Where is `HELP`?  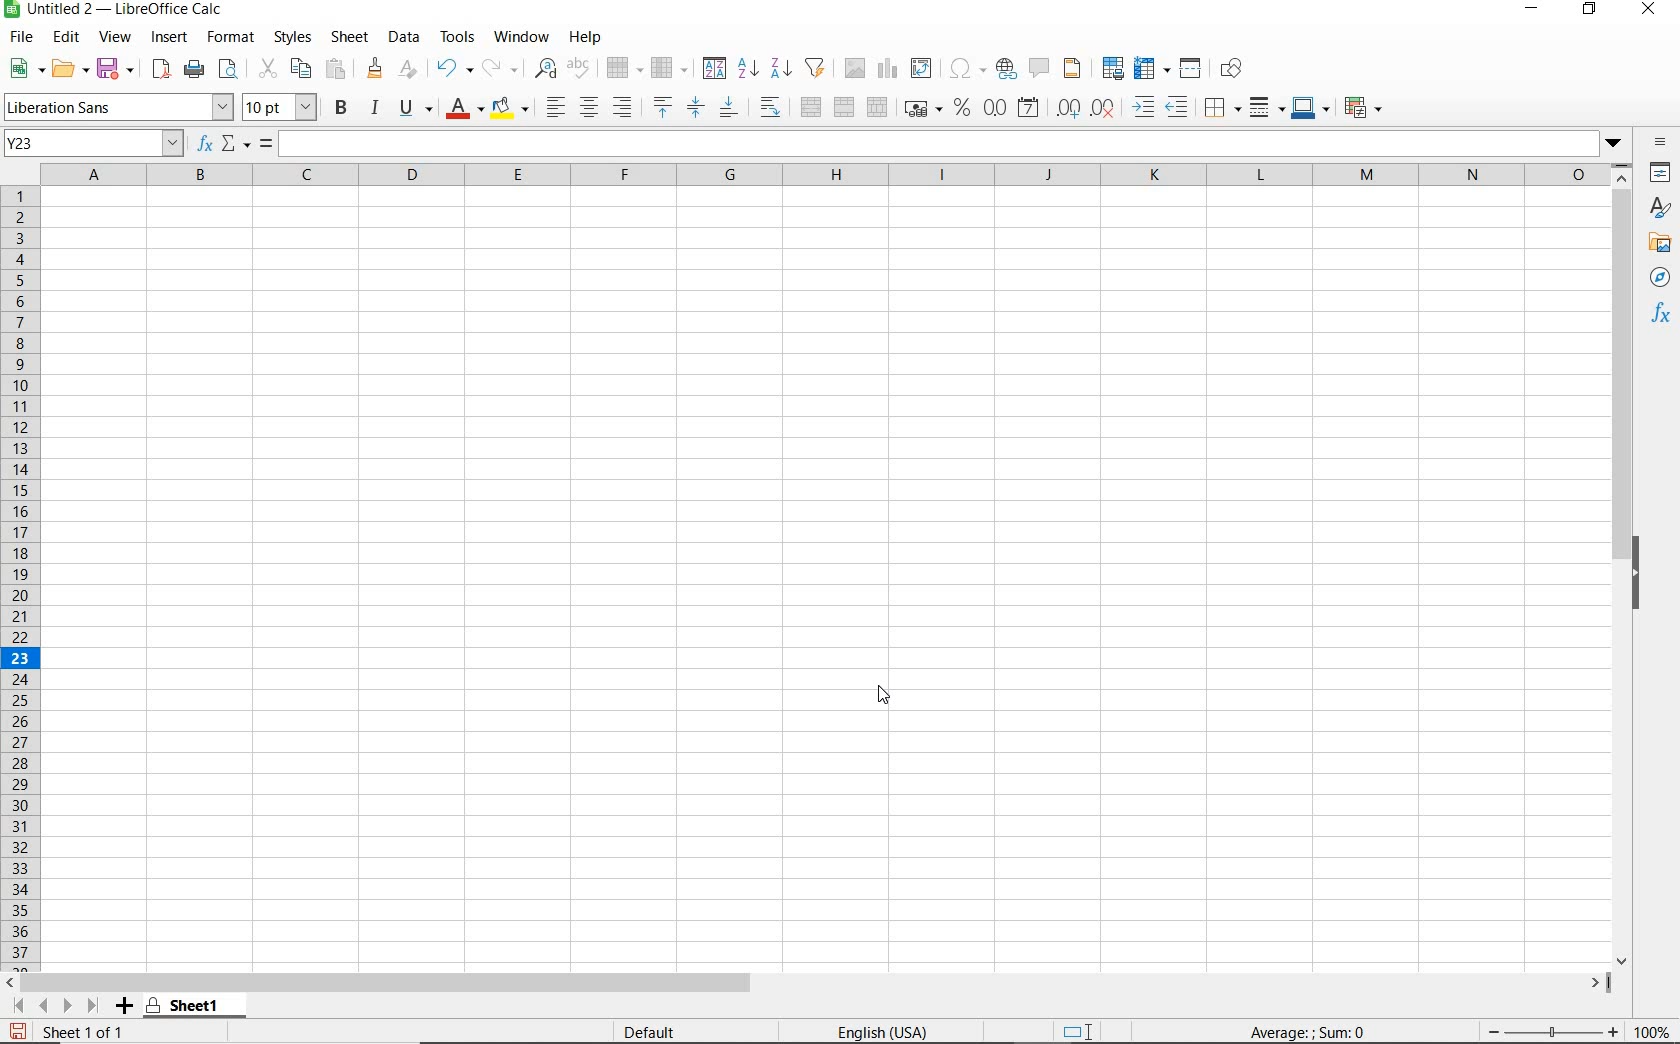 HELP is located at coordinates (586, 34).